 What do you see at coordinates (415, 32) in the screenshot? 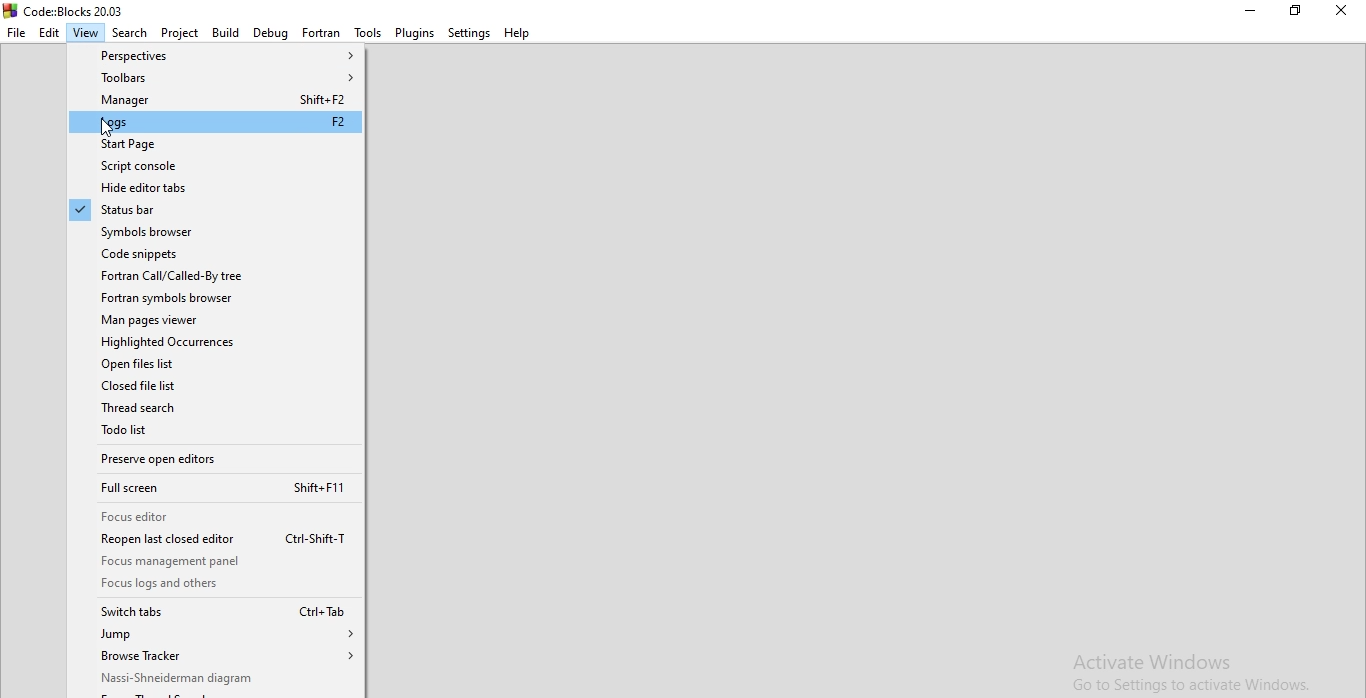
I see `Plugins ` at bounding box center [415, 32].